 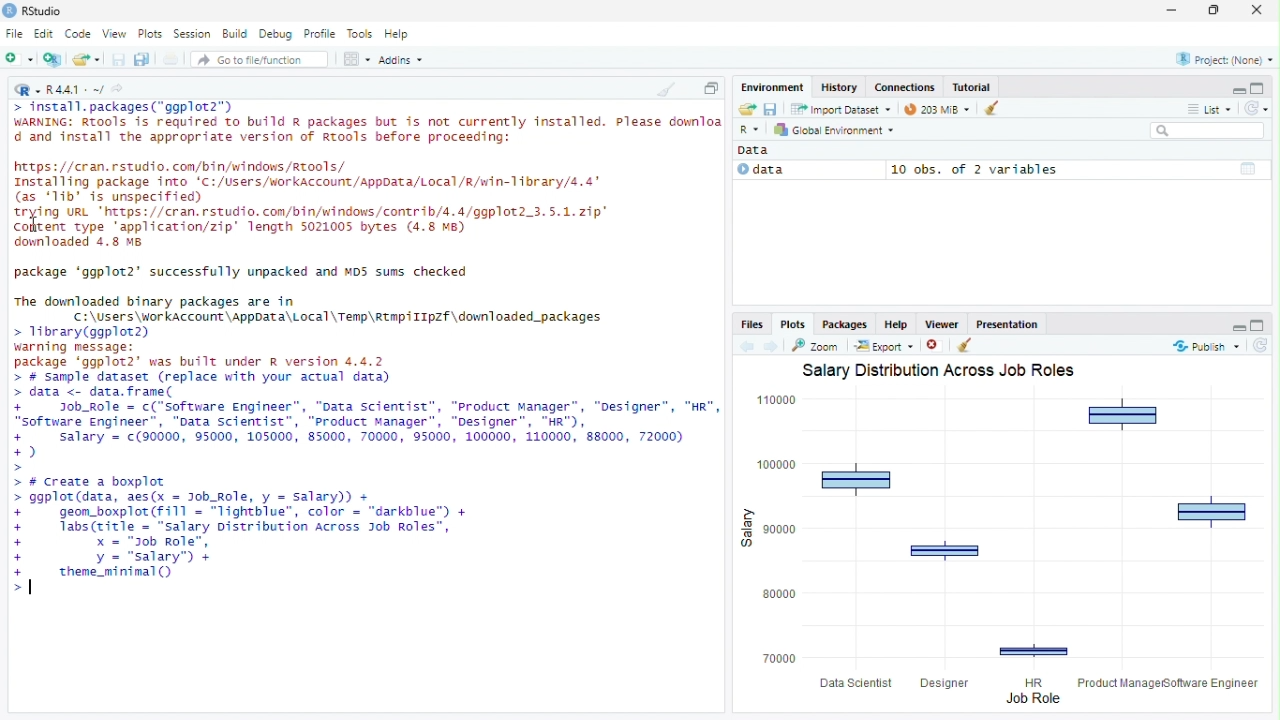 What do you see at coordinates (1210, 109) in the screenshot?
I see `View by list` at bounding box center [1210, 109].